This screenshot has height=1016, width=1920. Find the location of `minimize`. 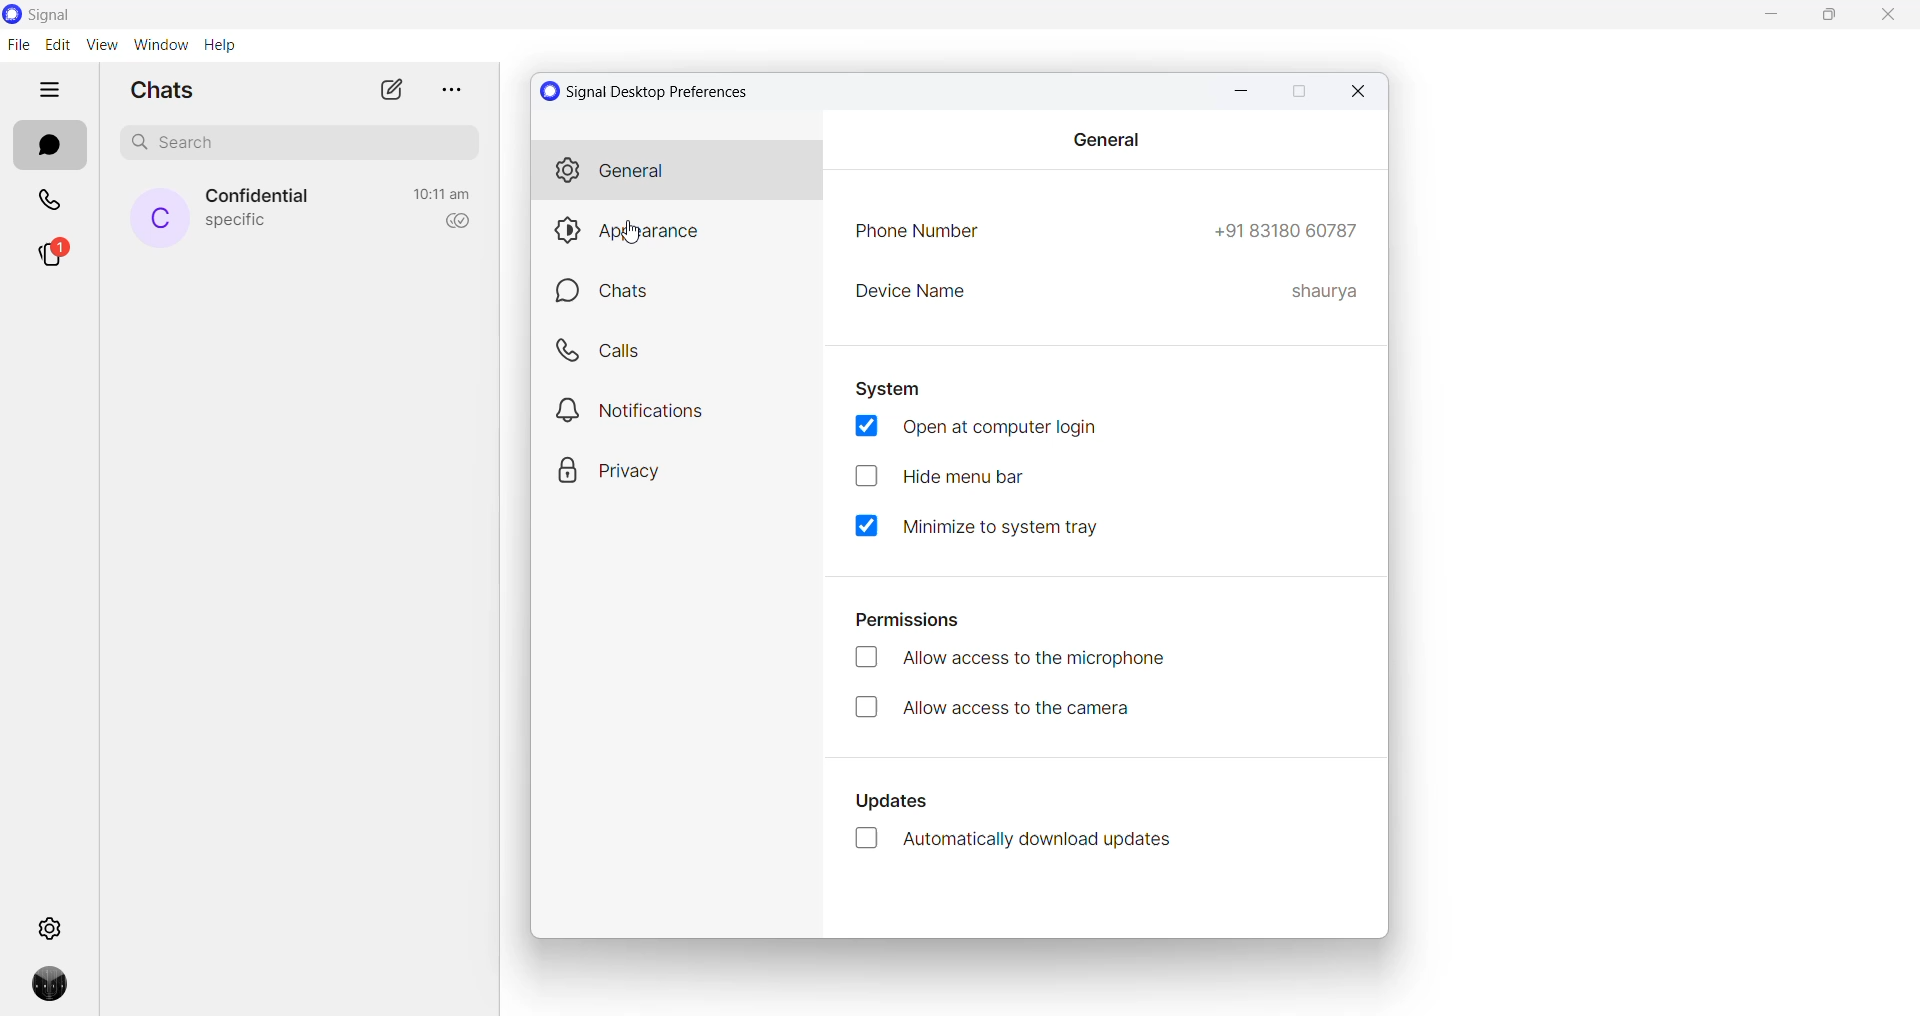

minimize is located at coordinates (1238, 91).